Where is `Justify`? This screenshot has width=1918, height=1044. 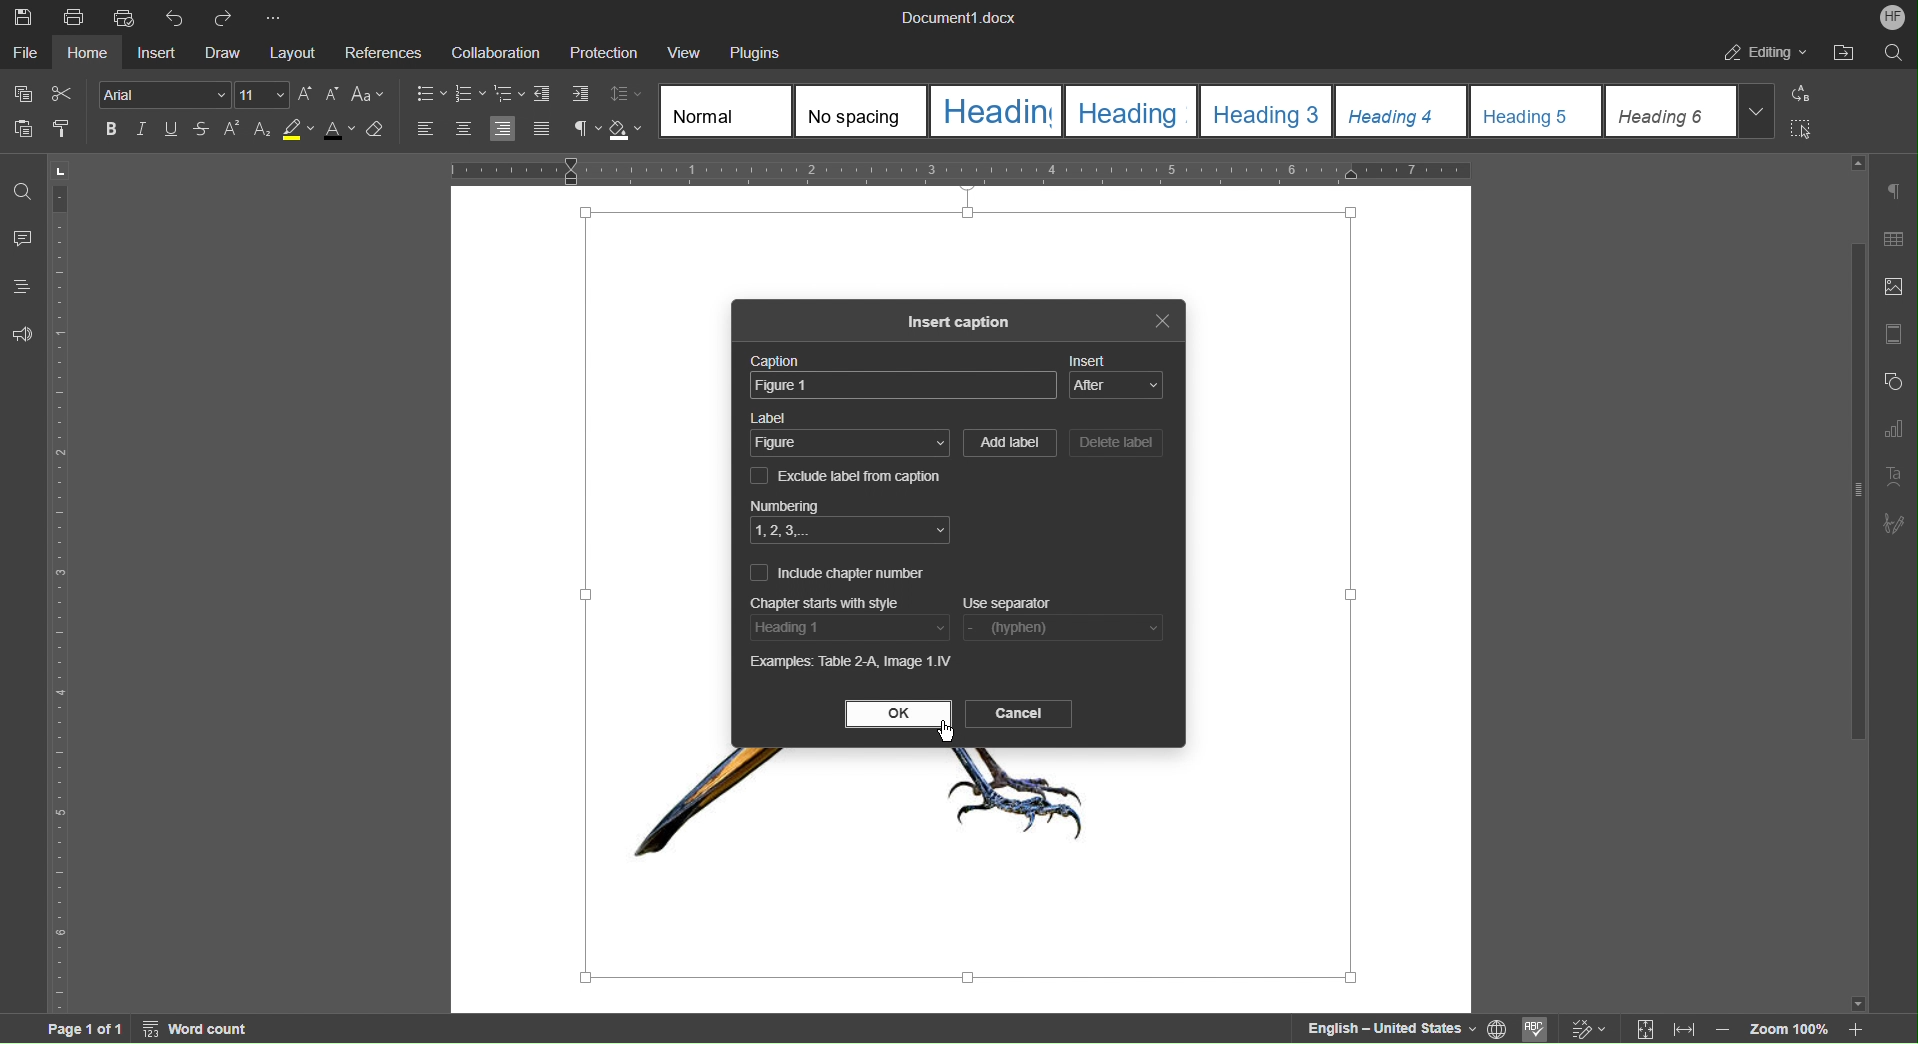 Justify is located at coordinates (541, 129).